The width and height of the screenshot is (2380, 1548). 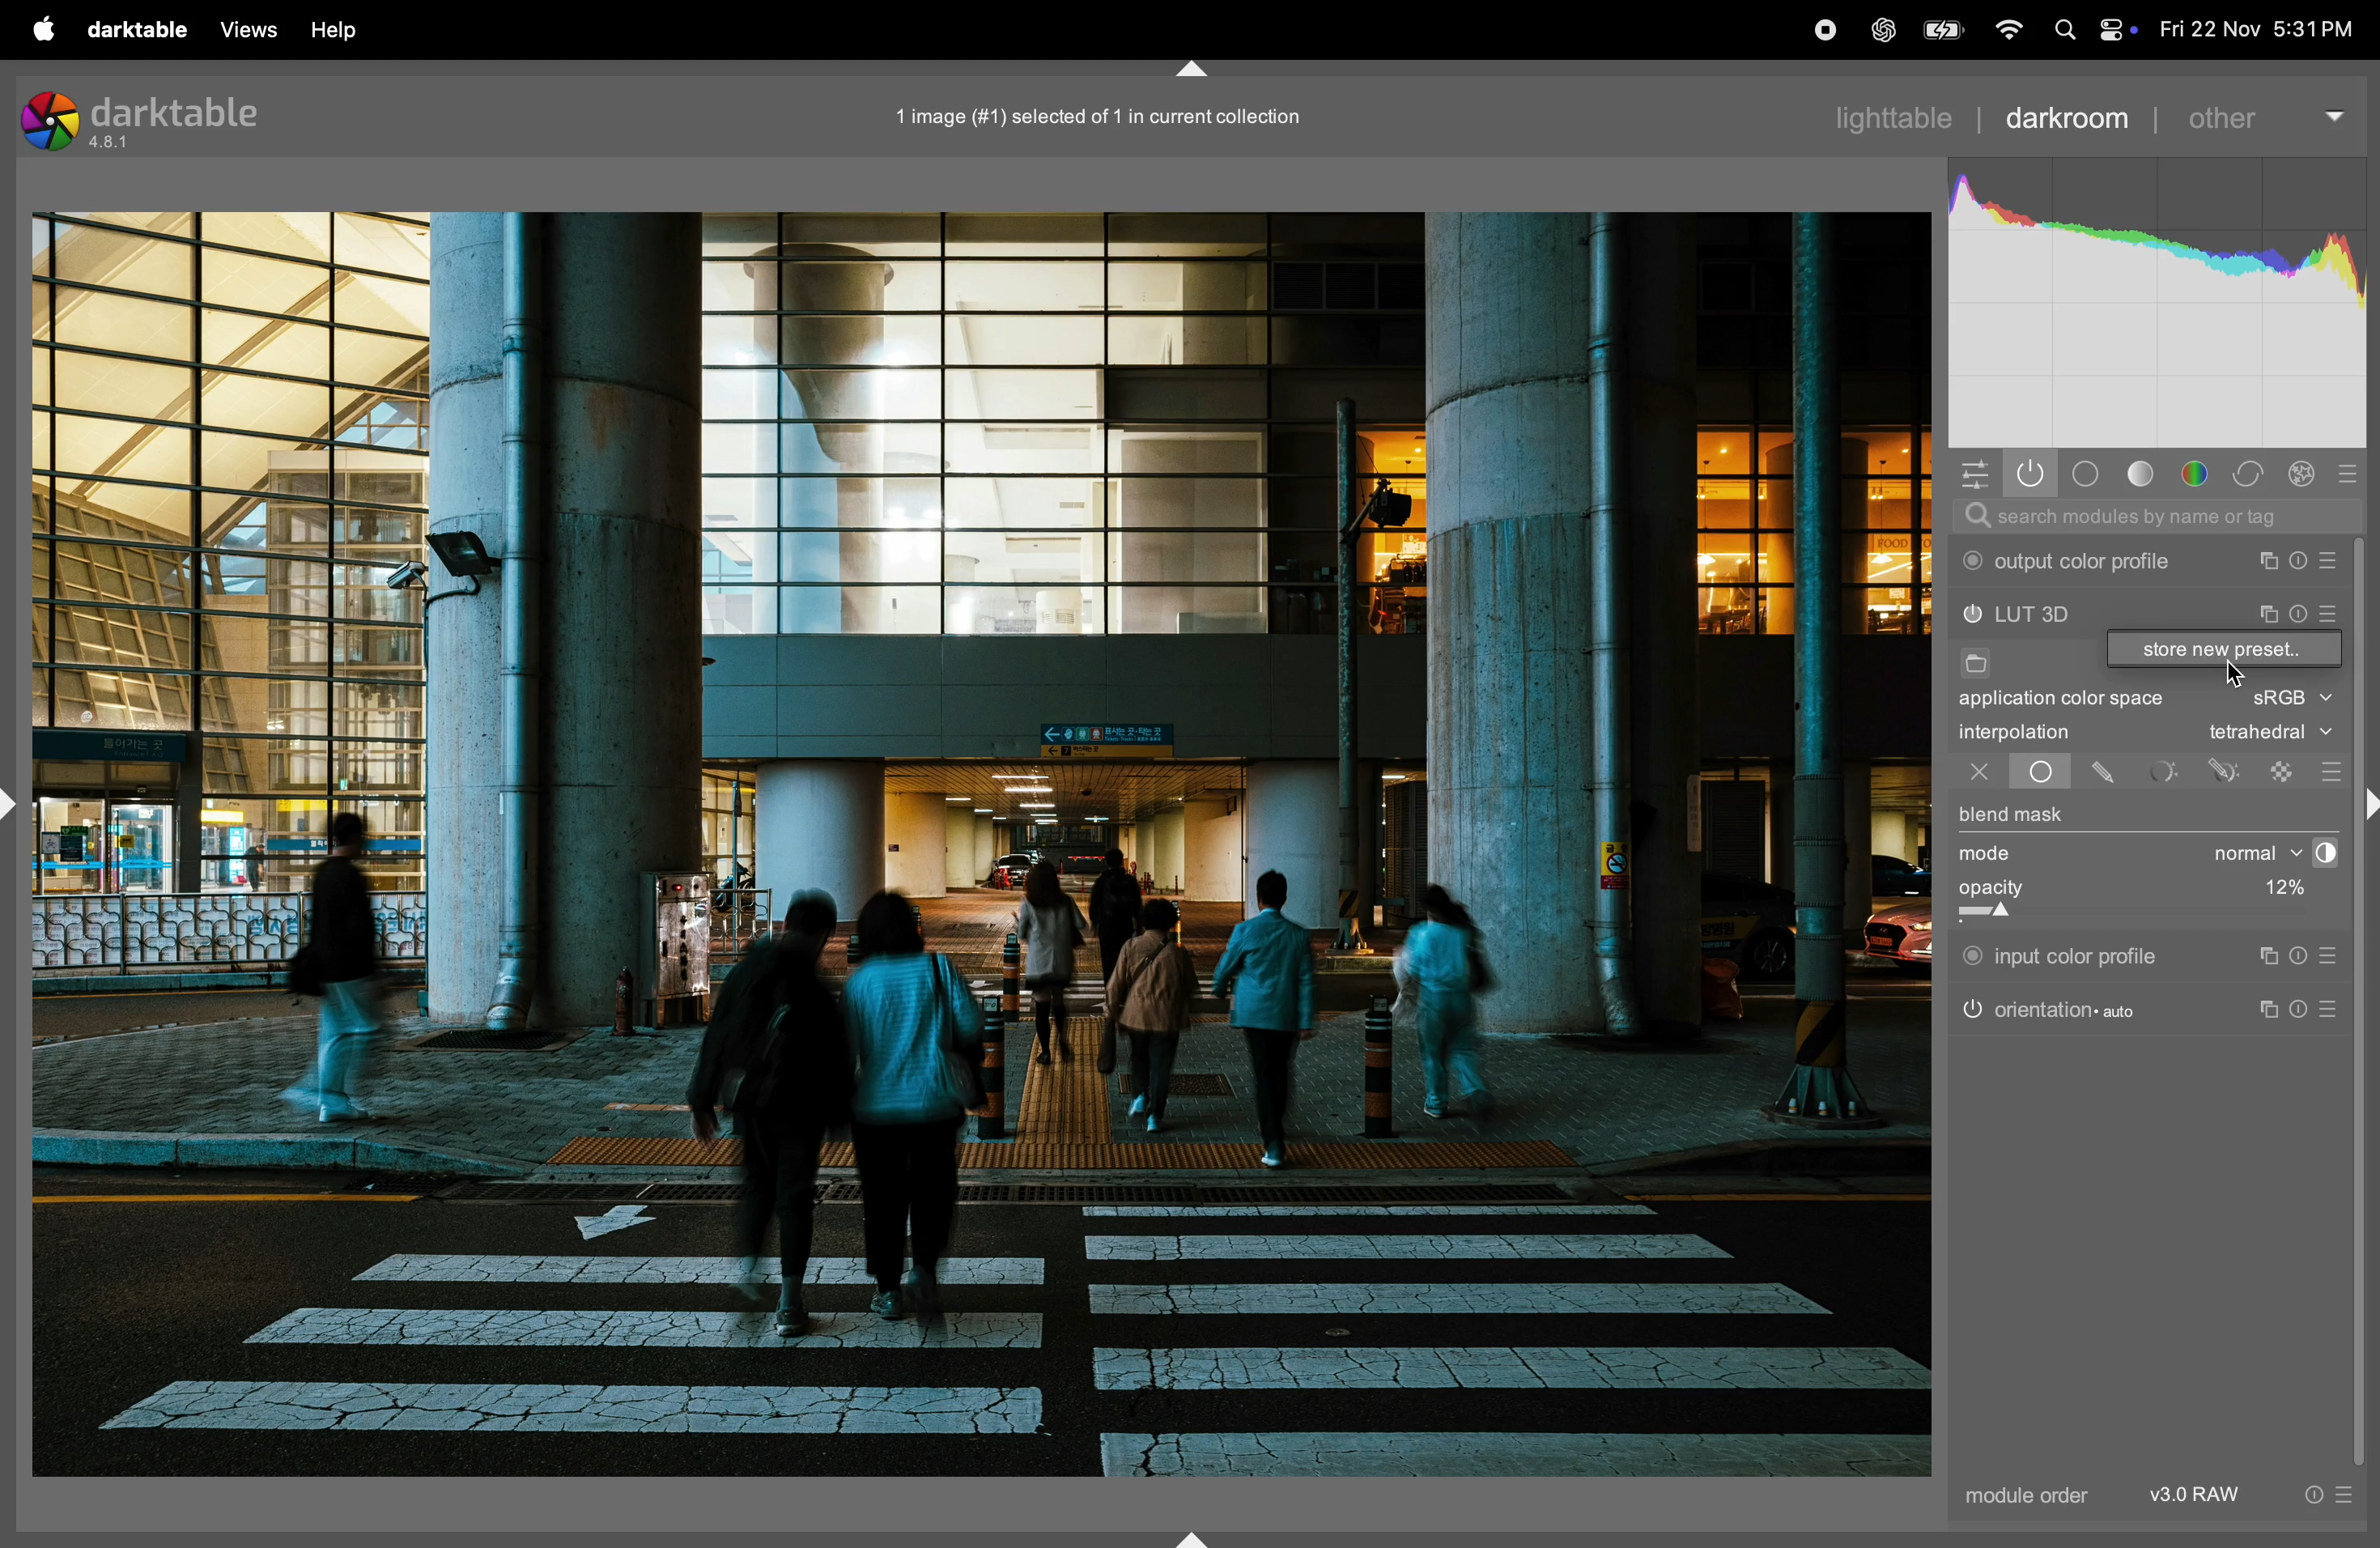 What do you see at coordinates (2305, 561) in the screenshot?
I see `reset parameters` at bounding box center [2305, 561].